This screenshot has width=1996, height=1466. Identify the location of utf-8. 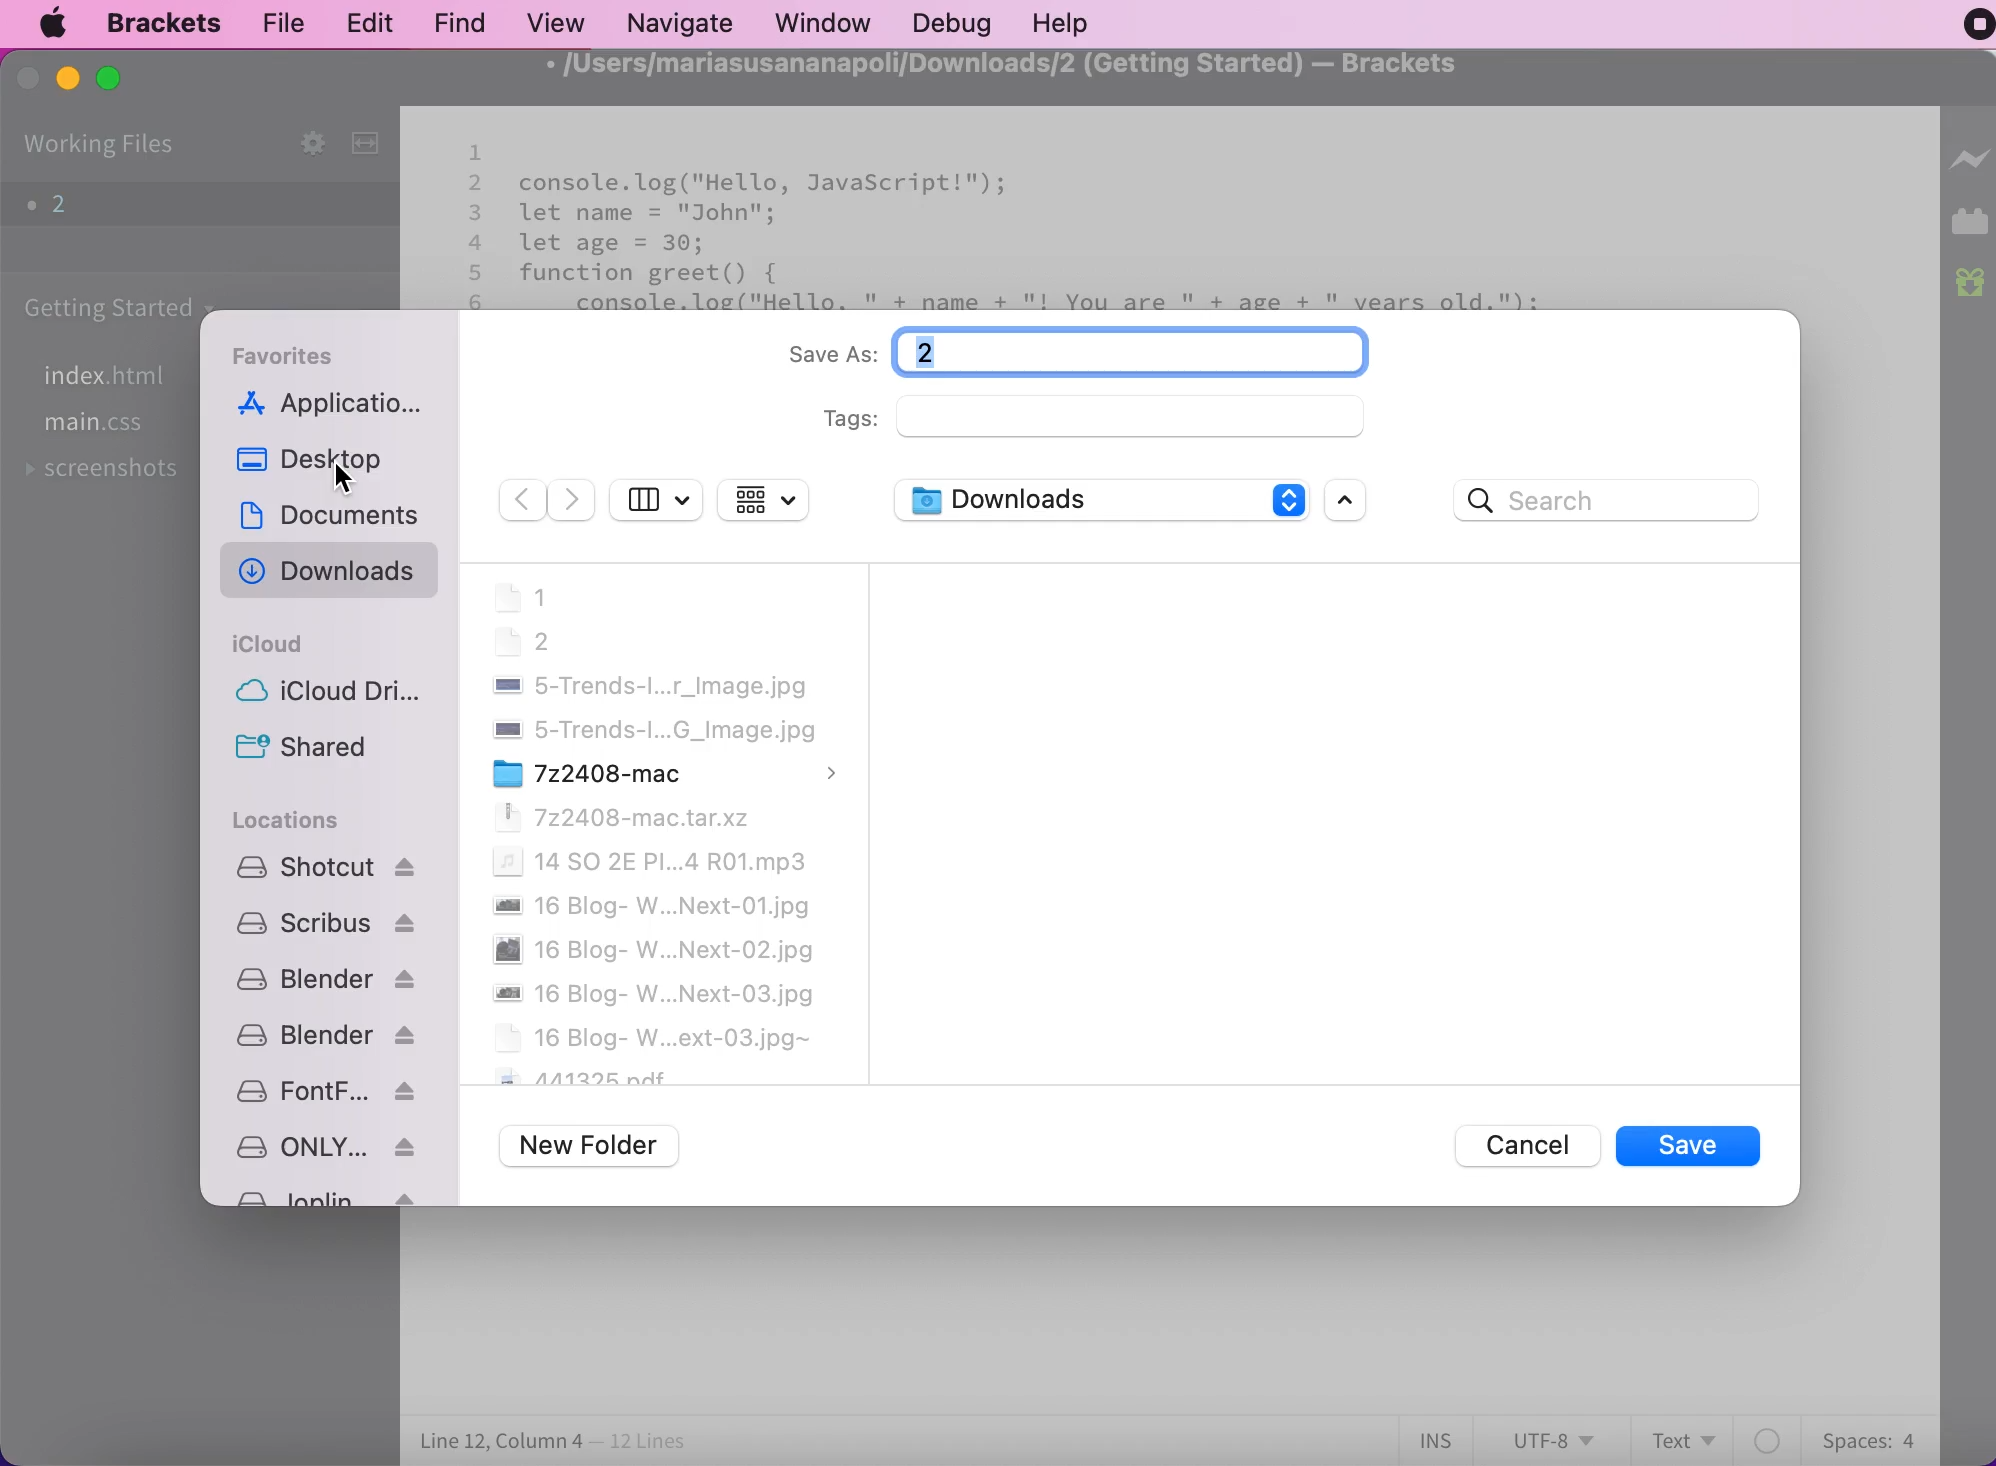
(1551, 1440).